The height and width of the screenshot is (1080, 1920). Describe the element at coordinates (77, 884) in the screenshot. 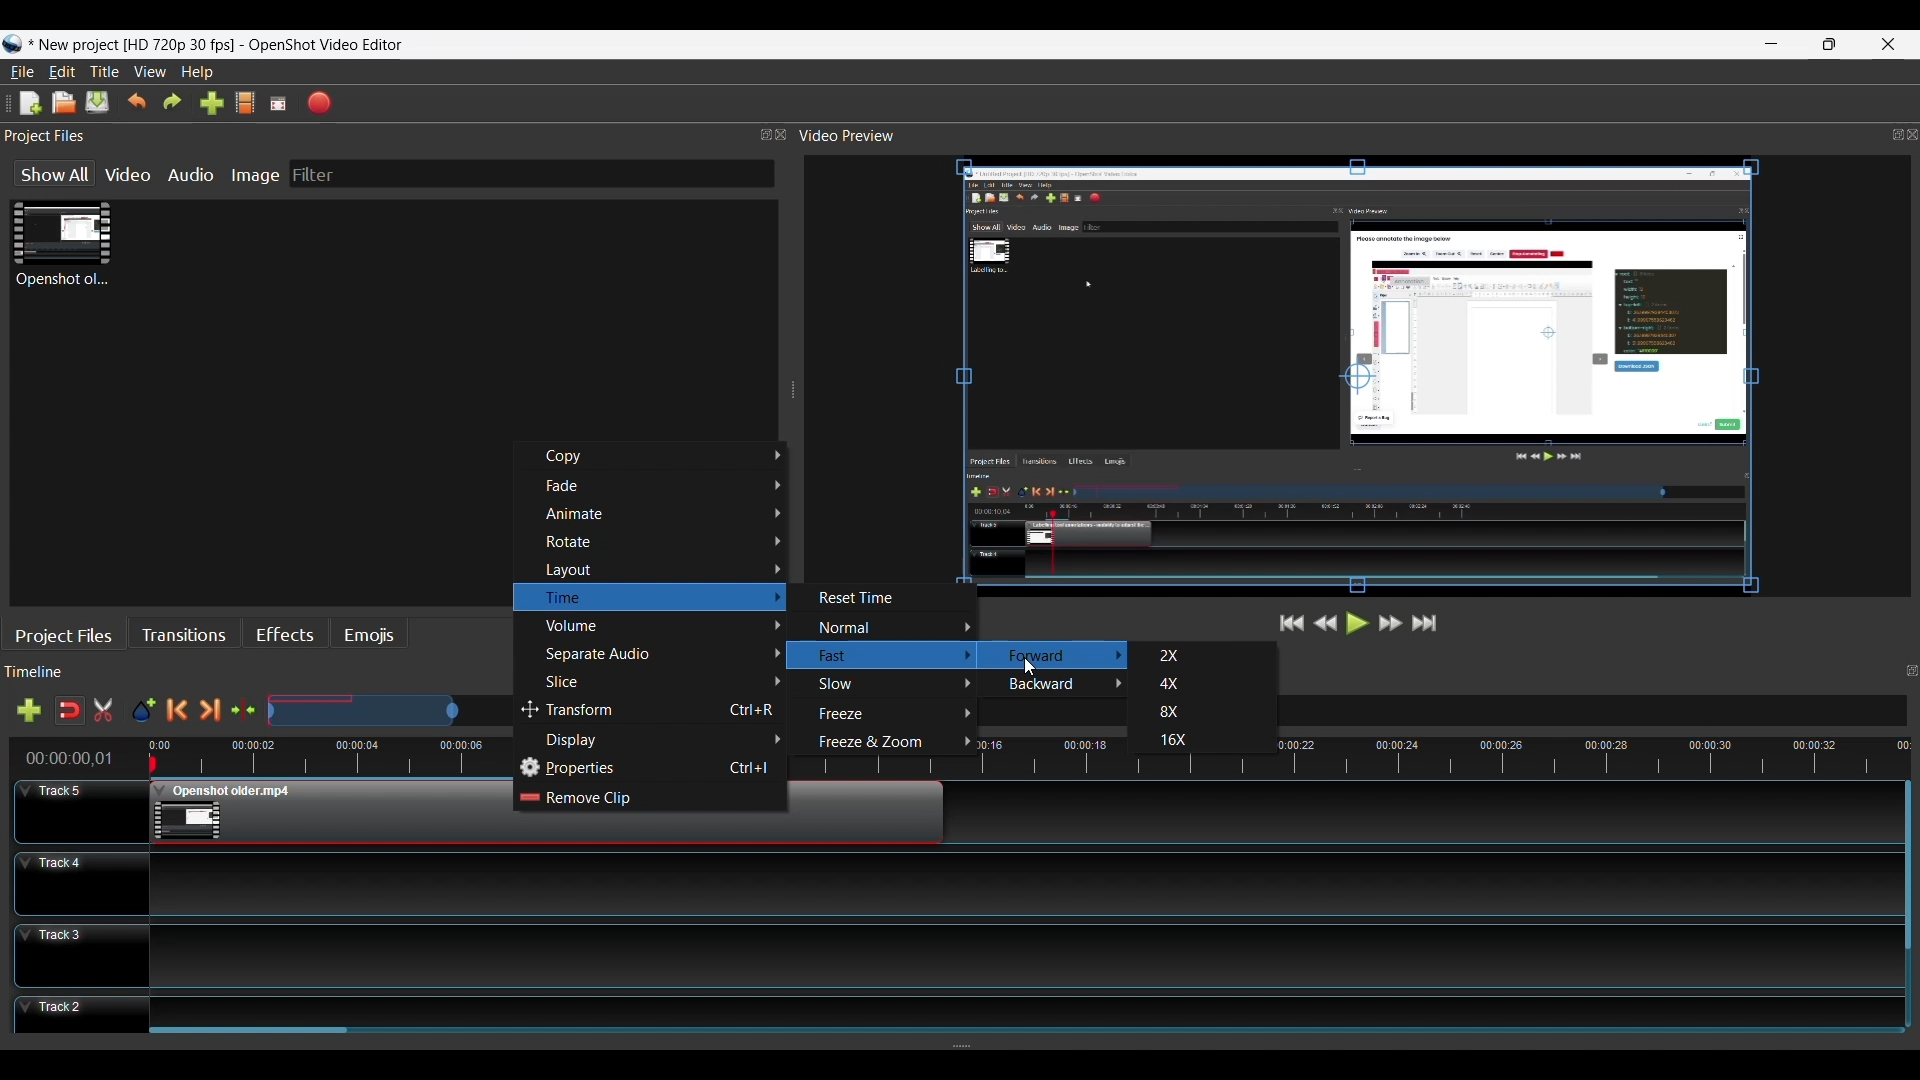

I see `Track Header` at that location.